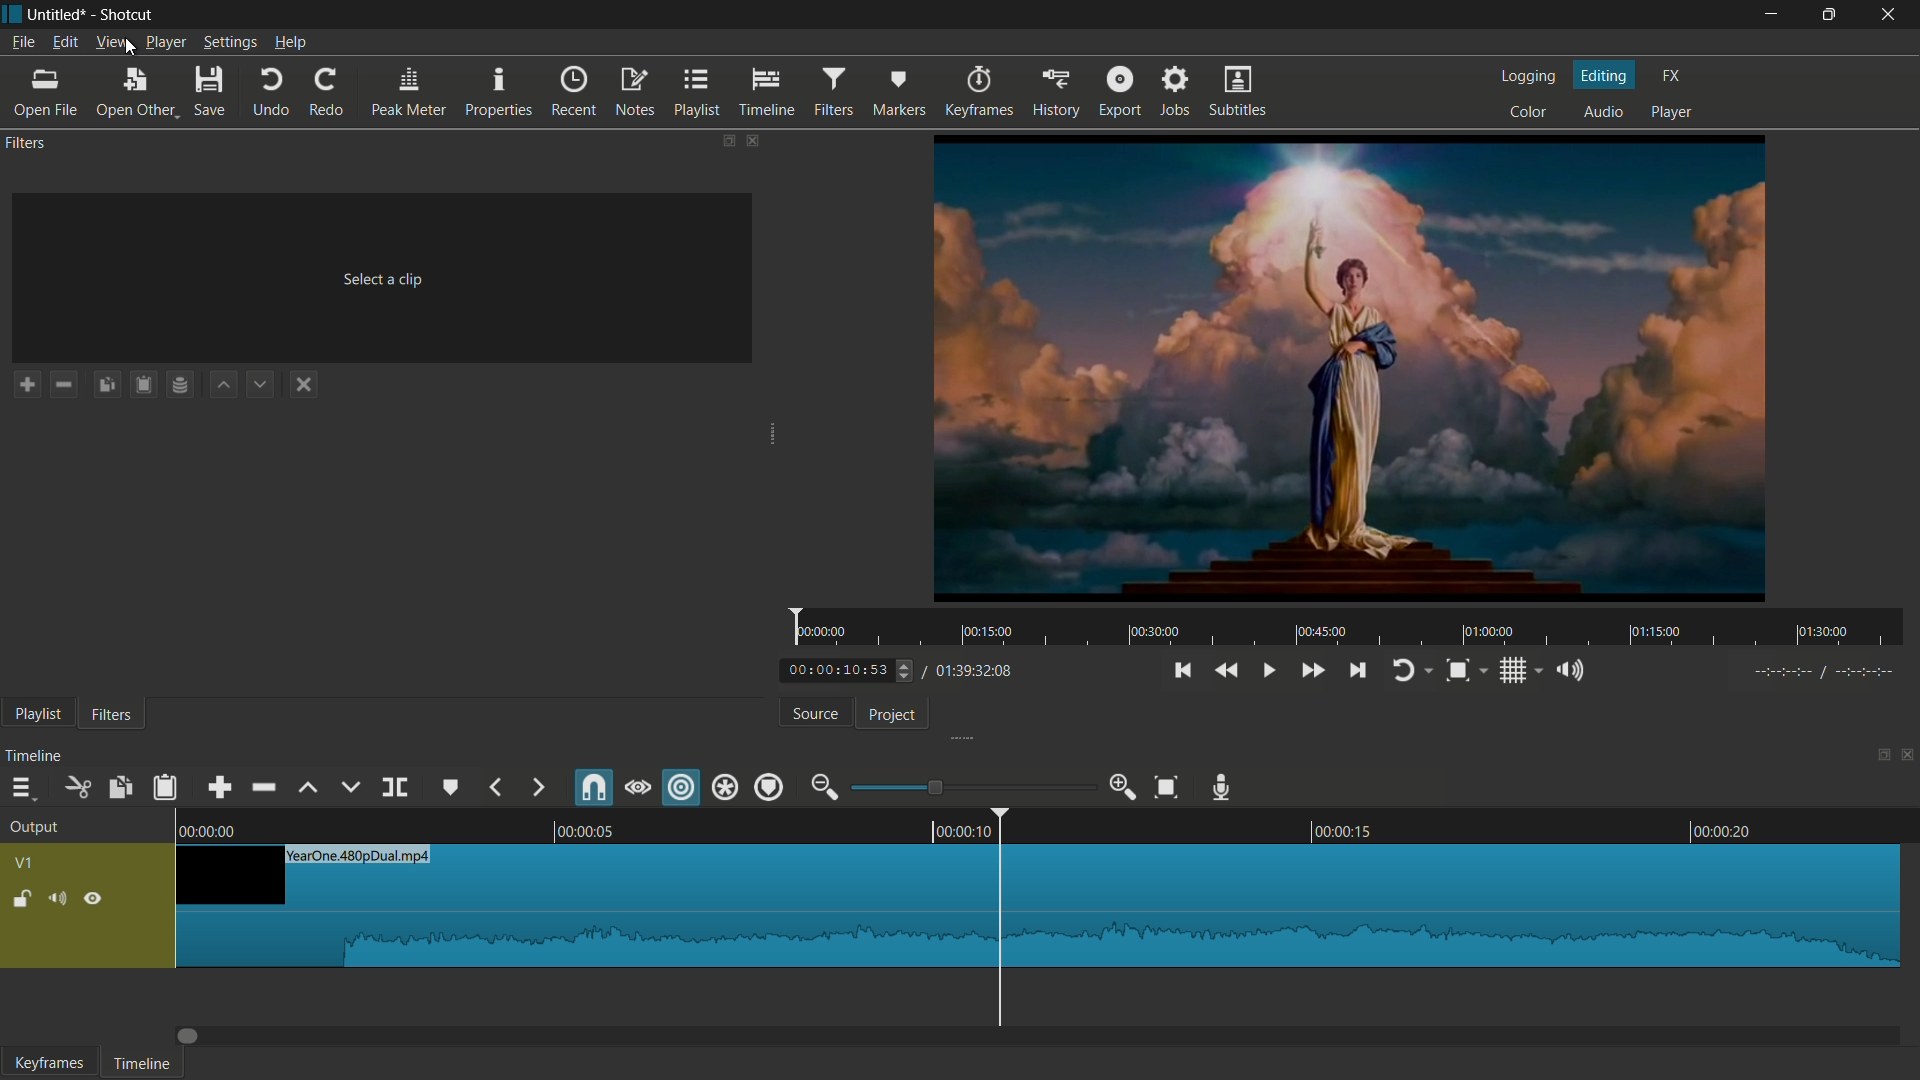  I want to click on time, so click(1353, 628).